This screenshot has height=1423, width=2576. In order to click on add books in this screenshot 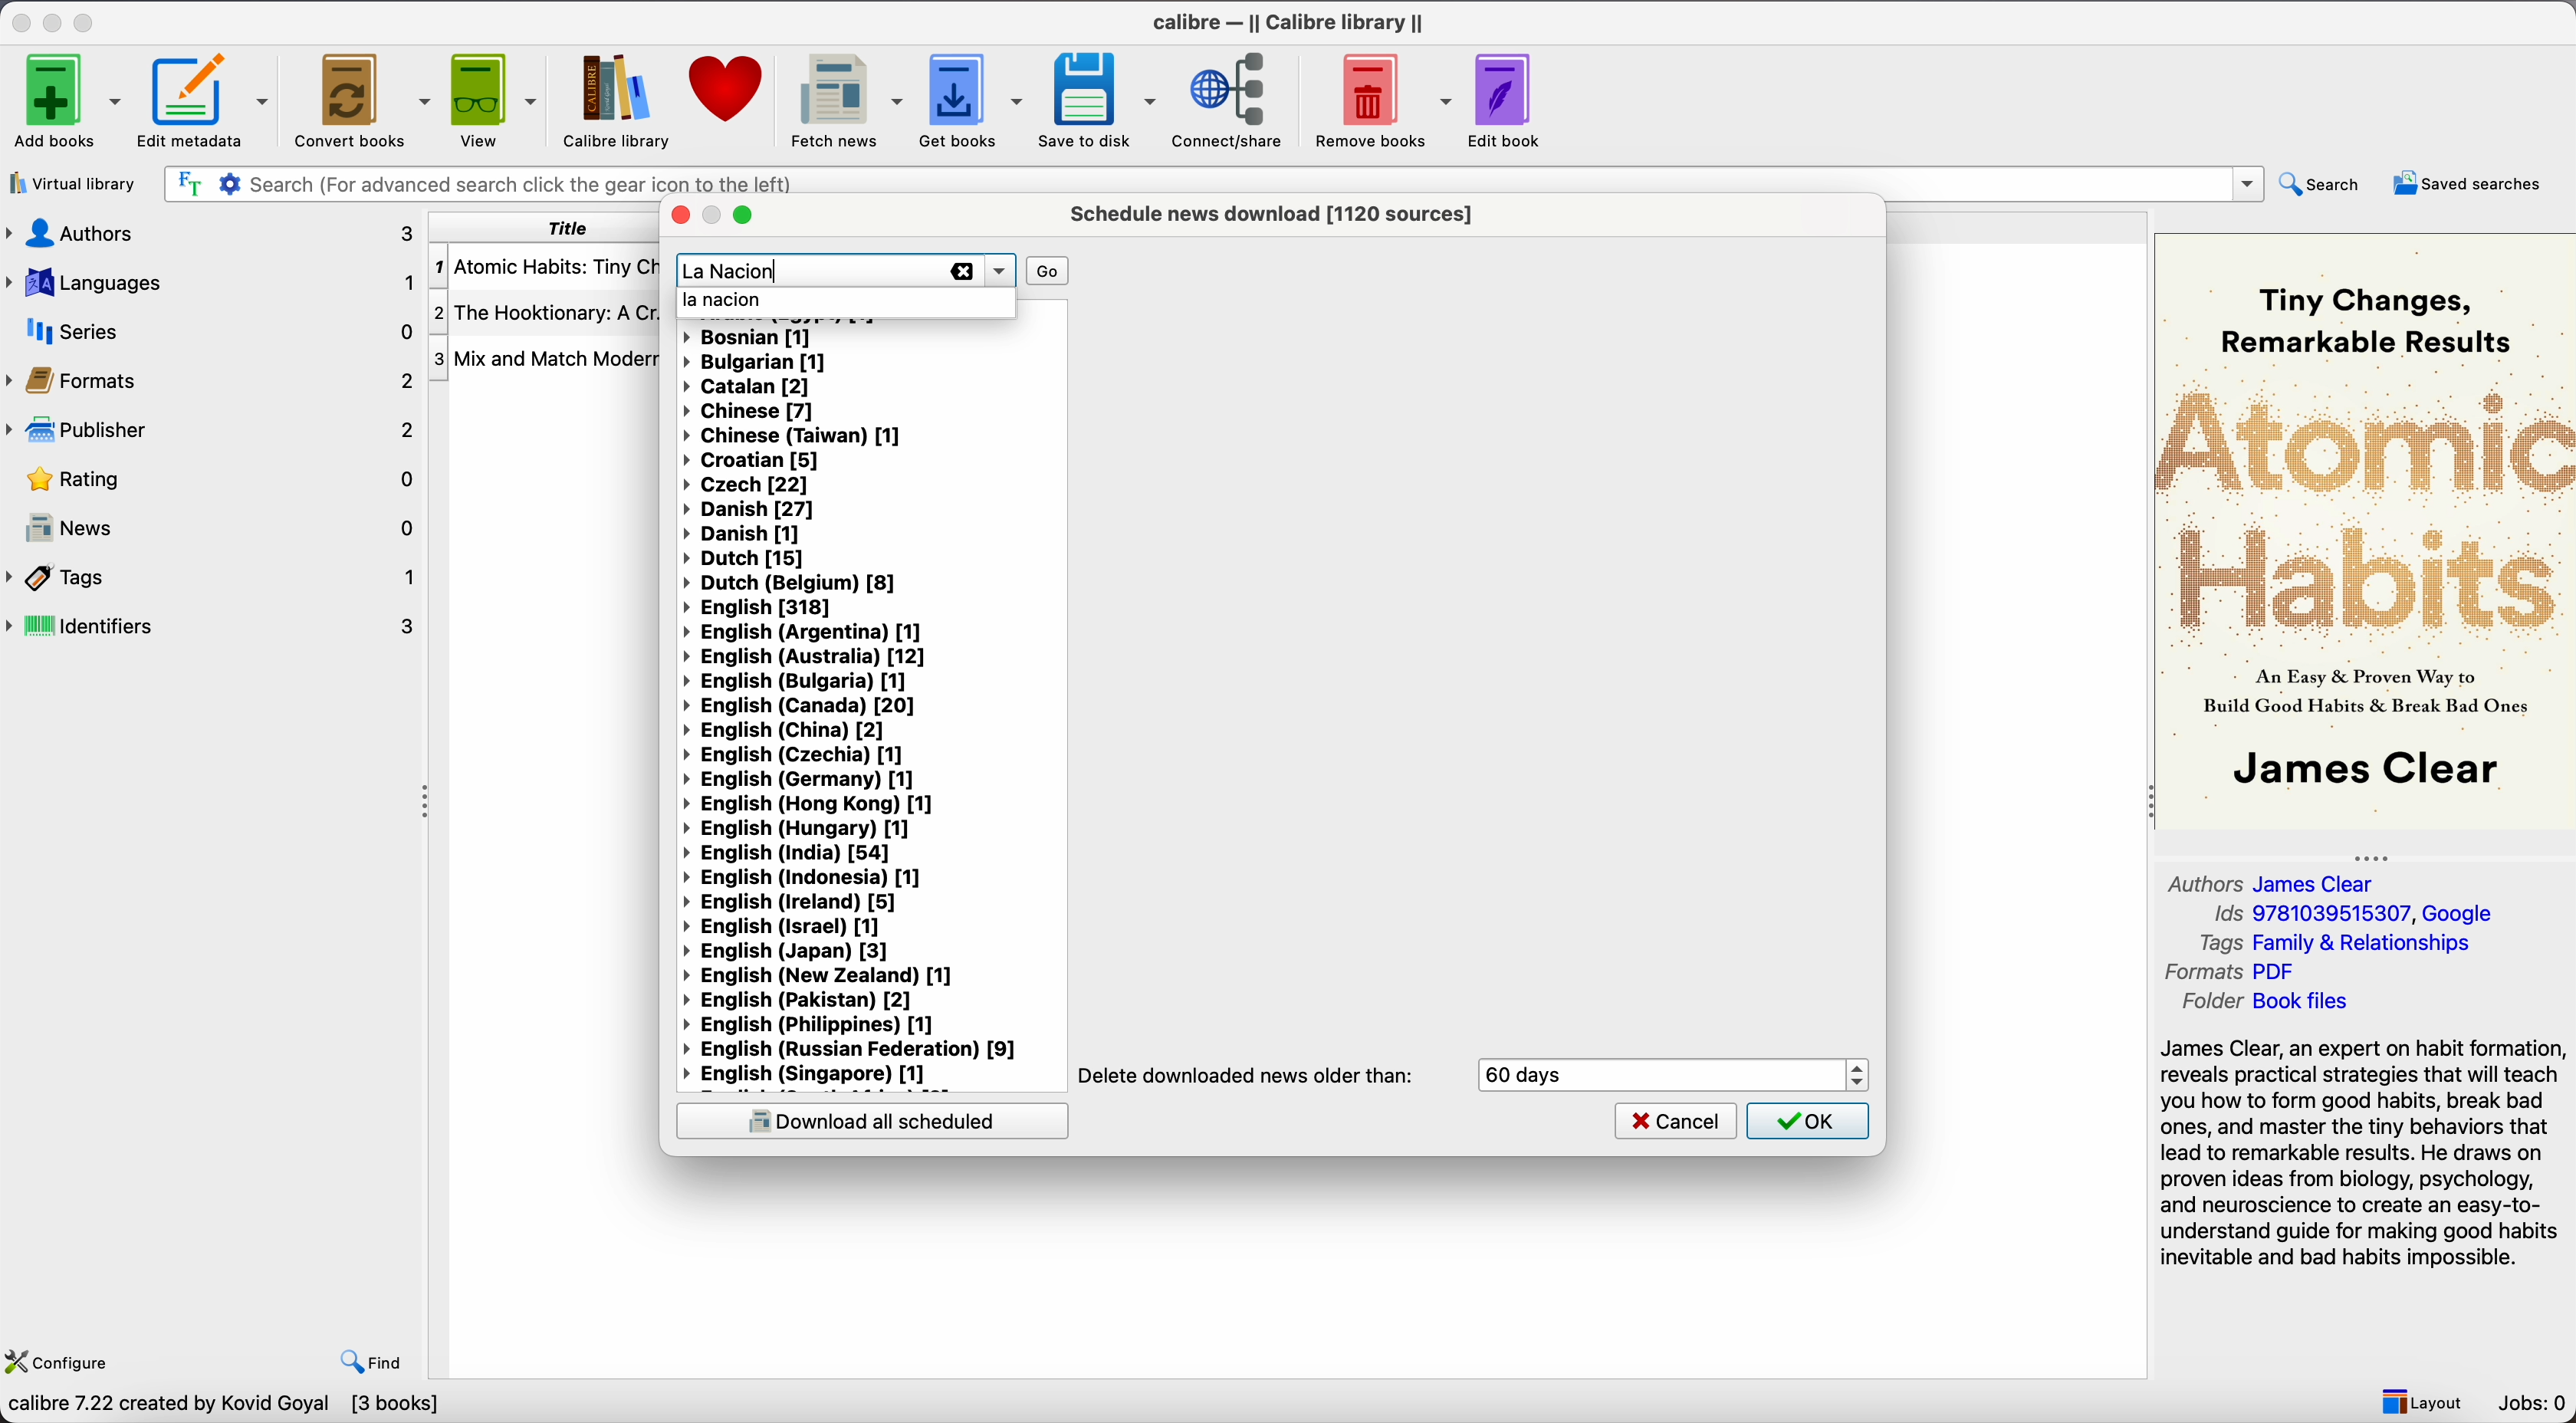, I will do `click(61, 99)`.